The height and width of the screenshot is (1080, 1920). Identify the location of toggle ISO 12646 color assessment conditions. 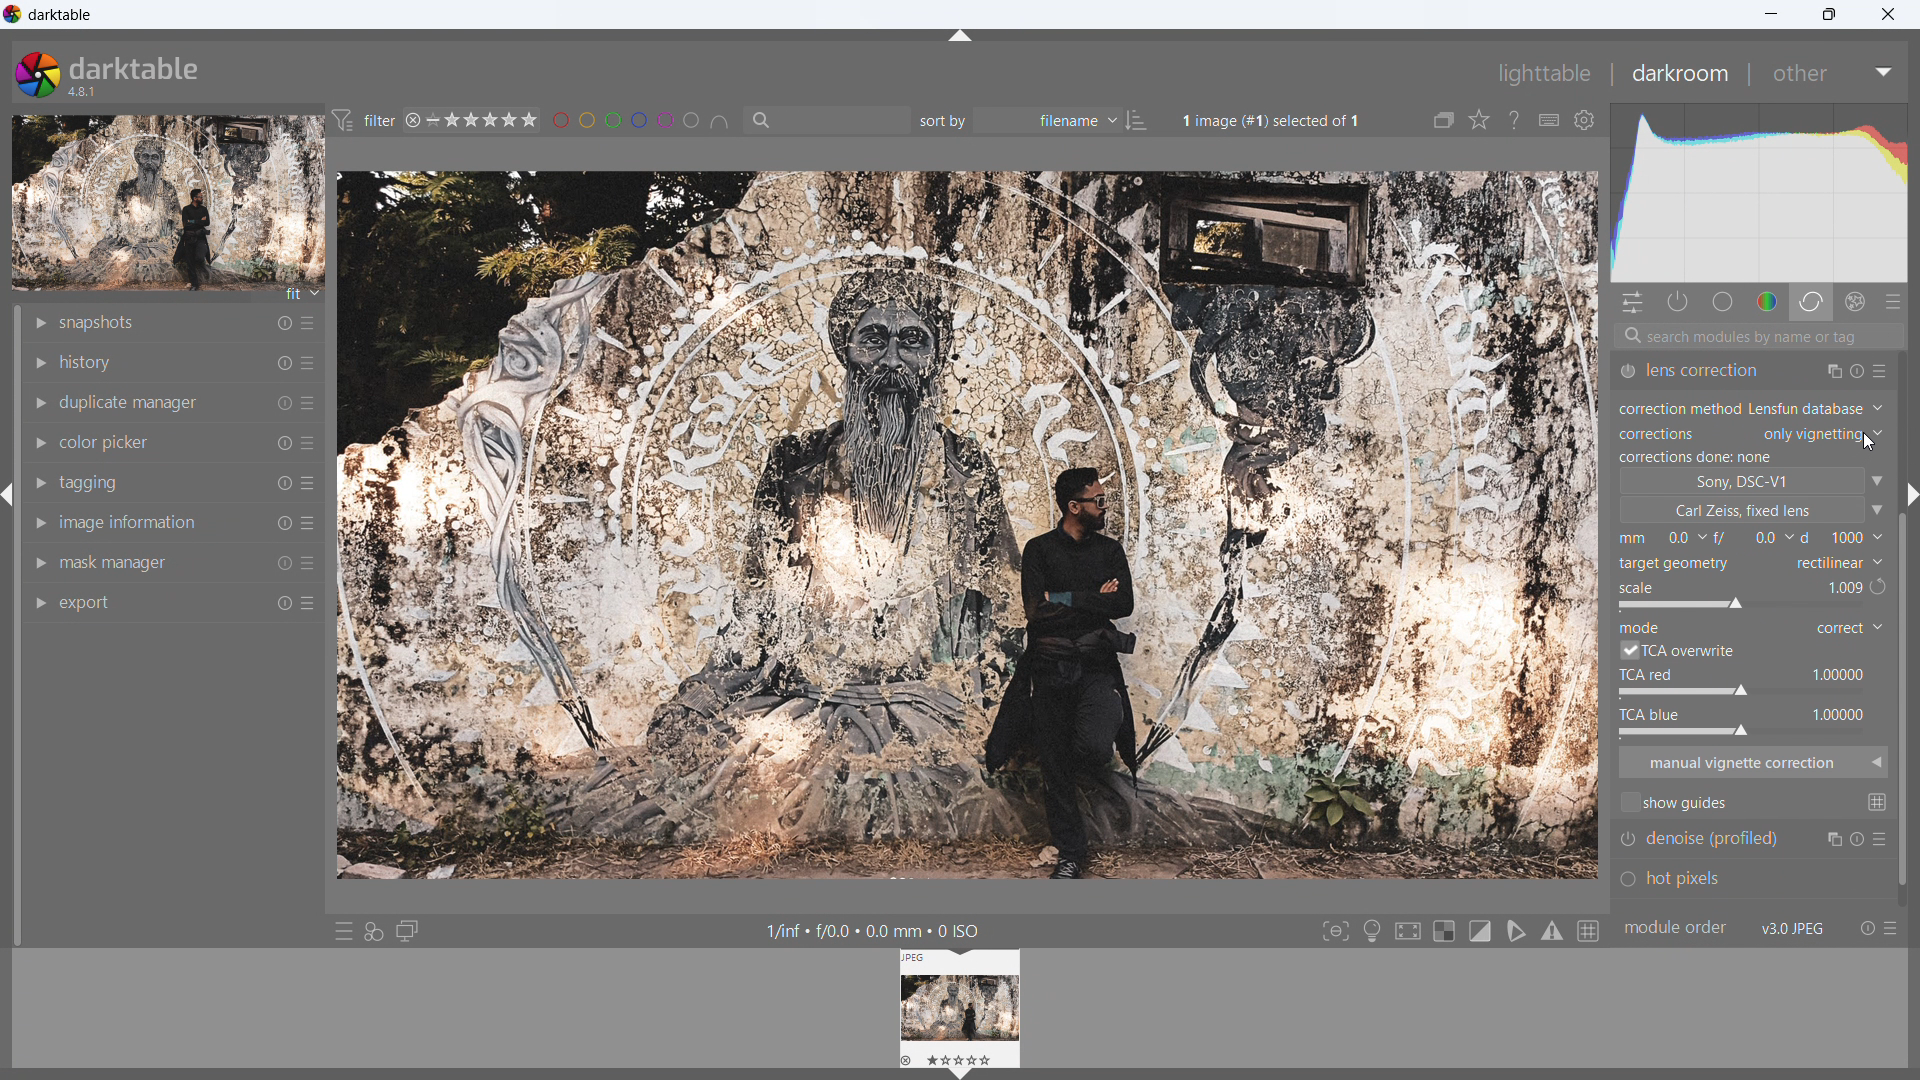
(1372, 930).